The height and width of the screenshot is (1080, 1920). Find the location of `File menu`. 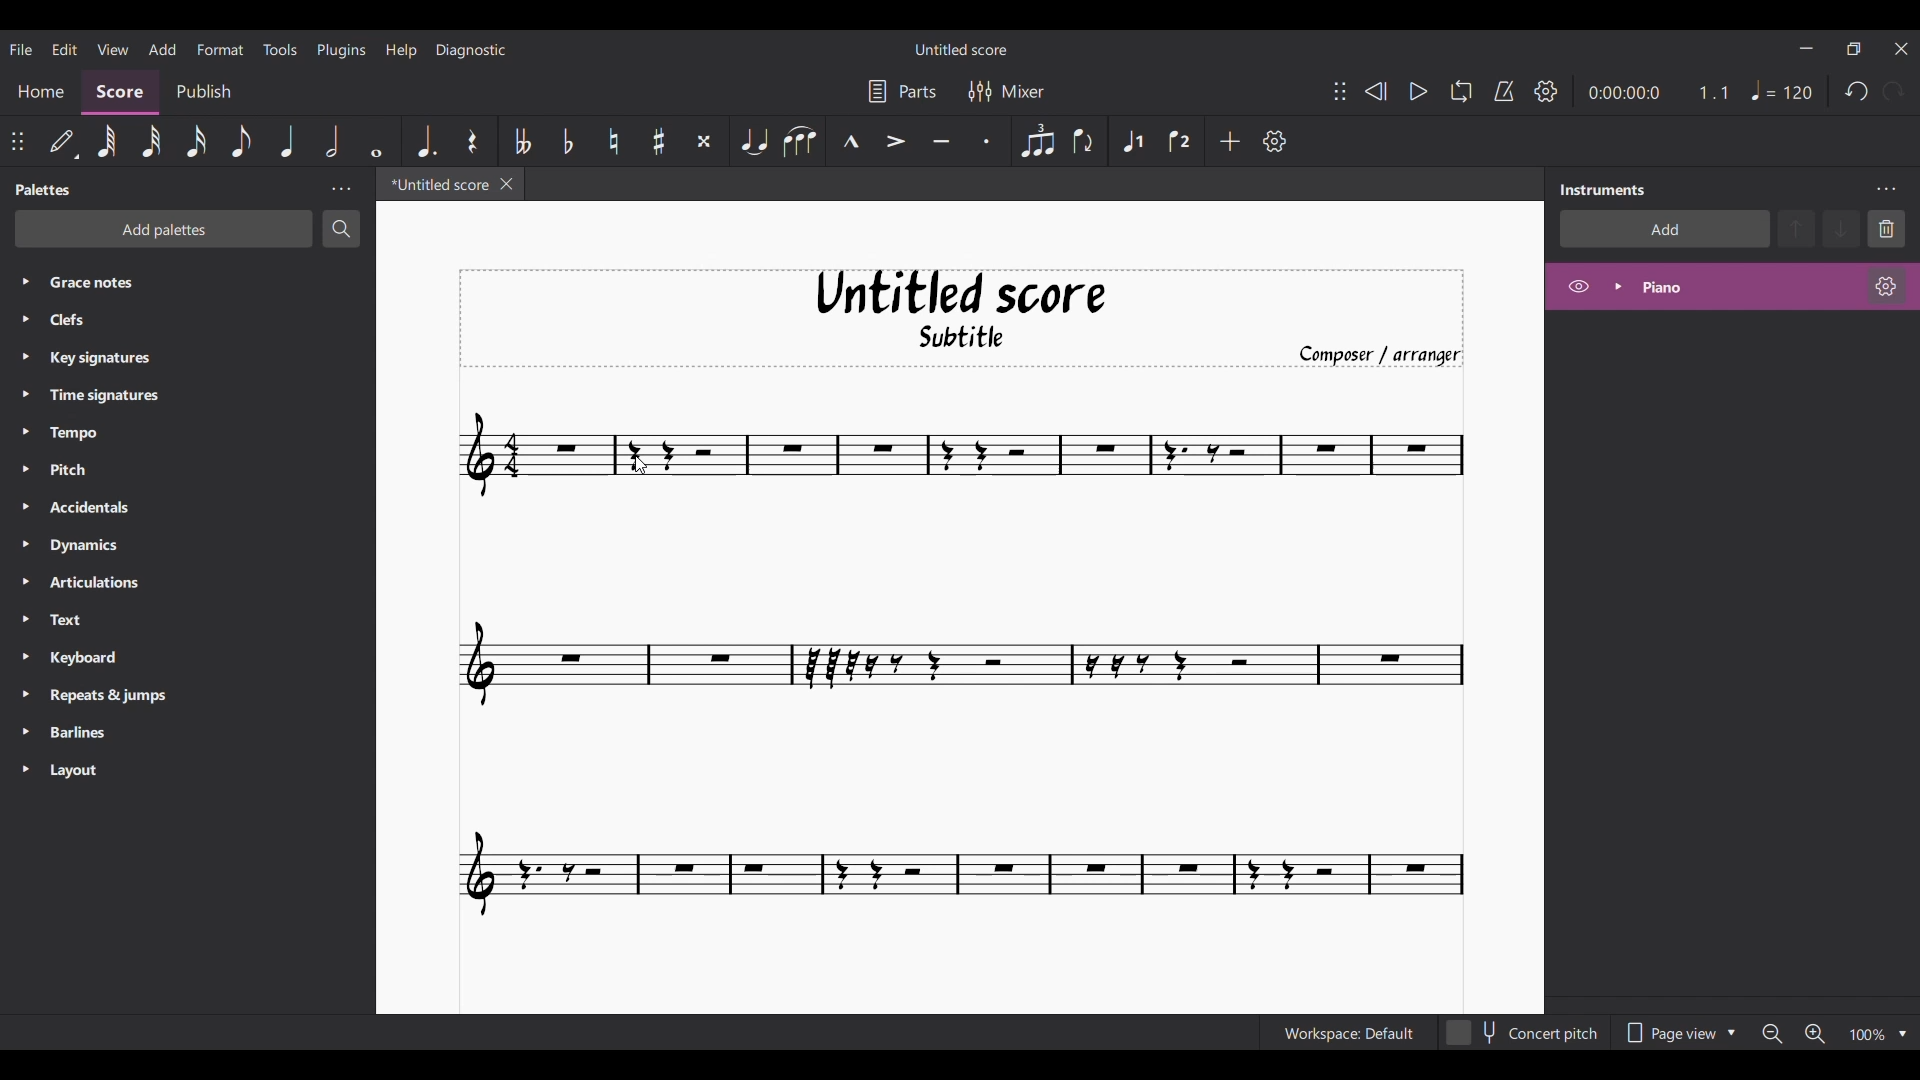

File menu is located at coordinates (21, 49).